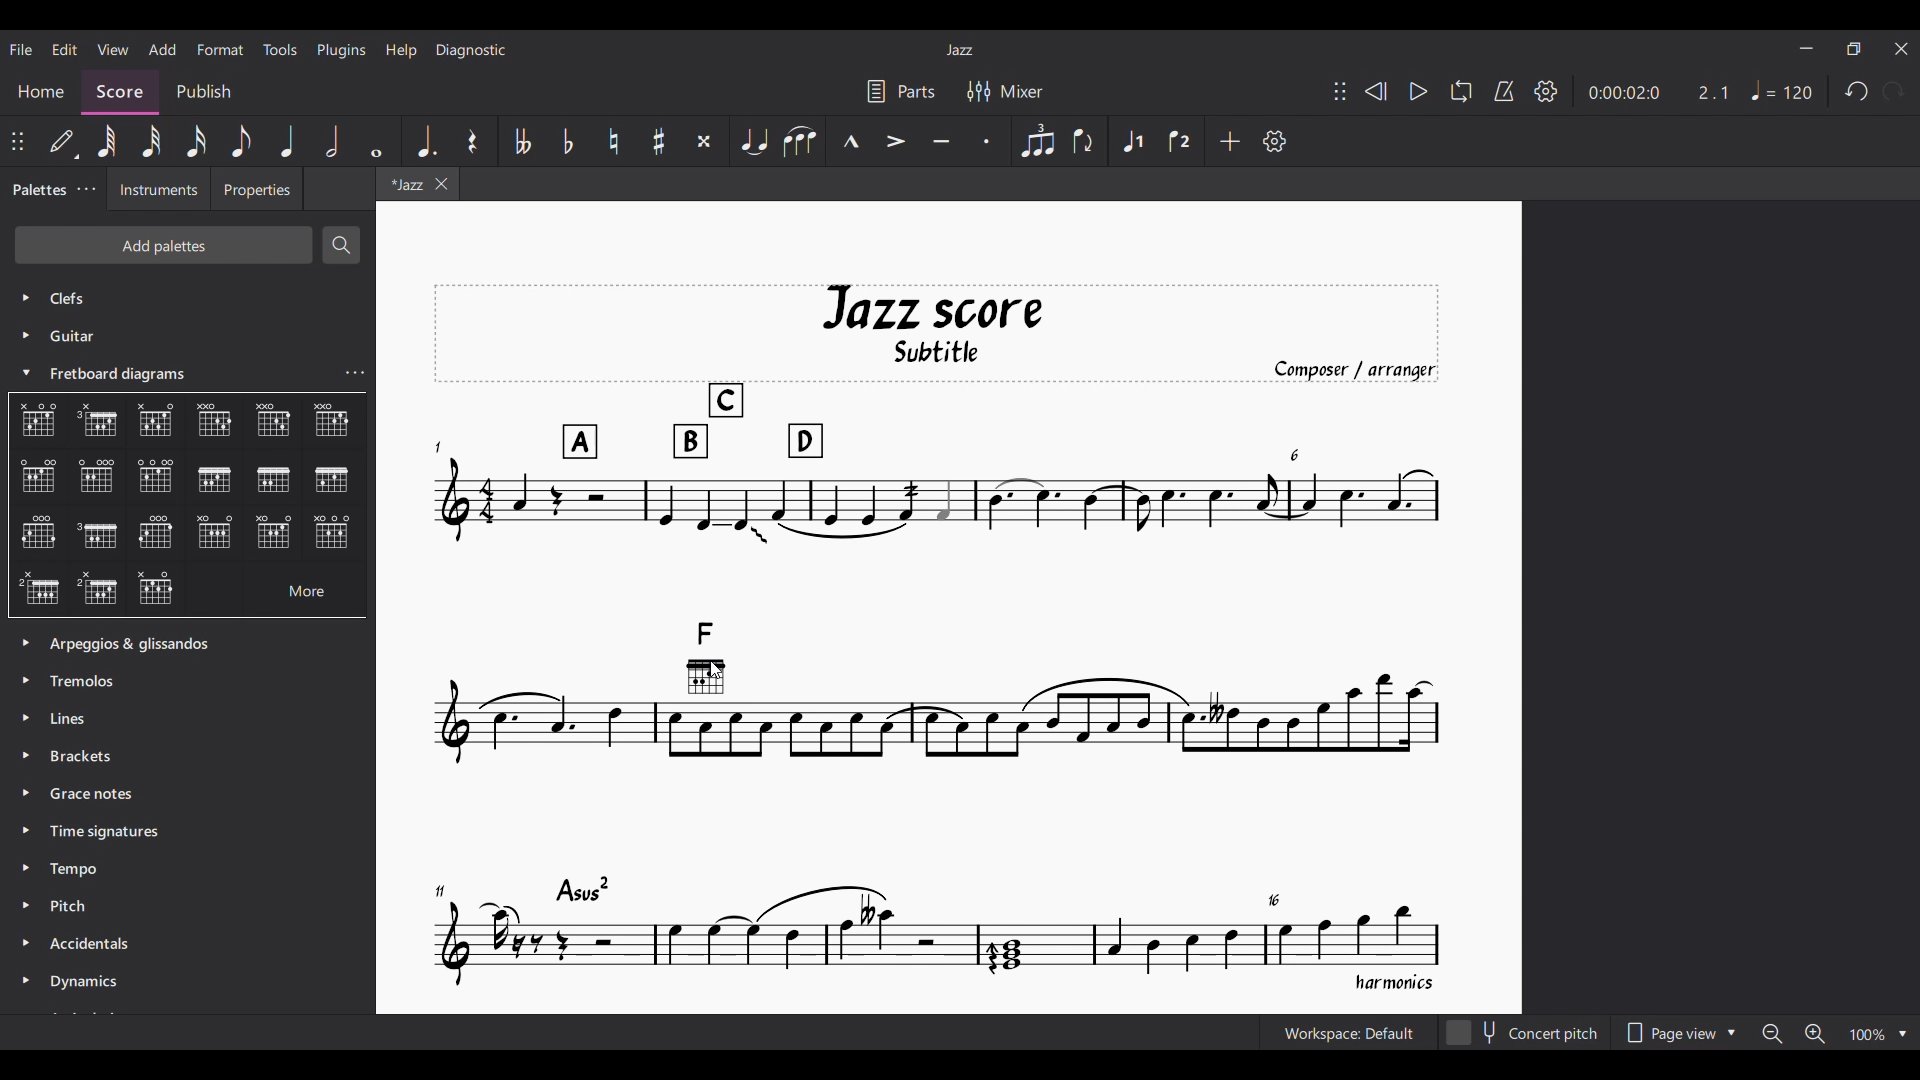 The image size is (1920, 1080). I want to click on Add, so click(1230, 141).